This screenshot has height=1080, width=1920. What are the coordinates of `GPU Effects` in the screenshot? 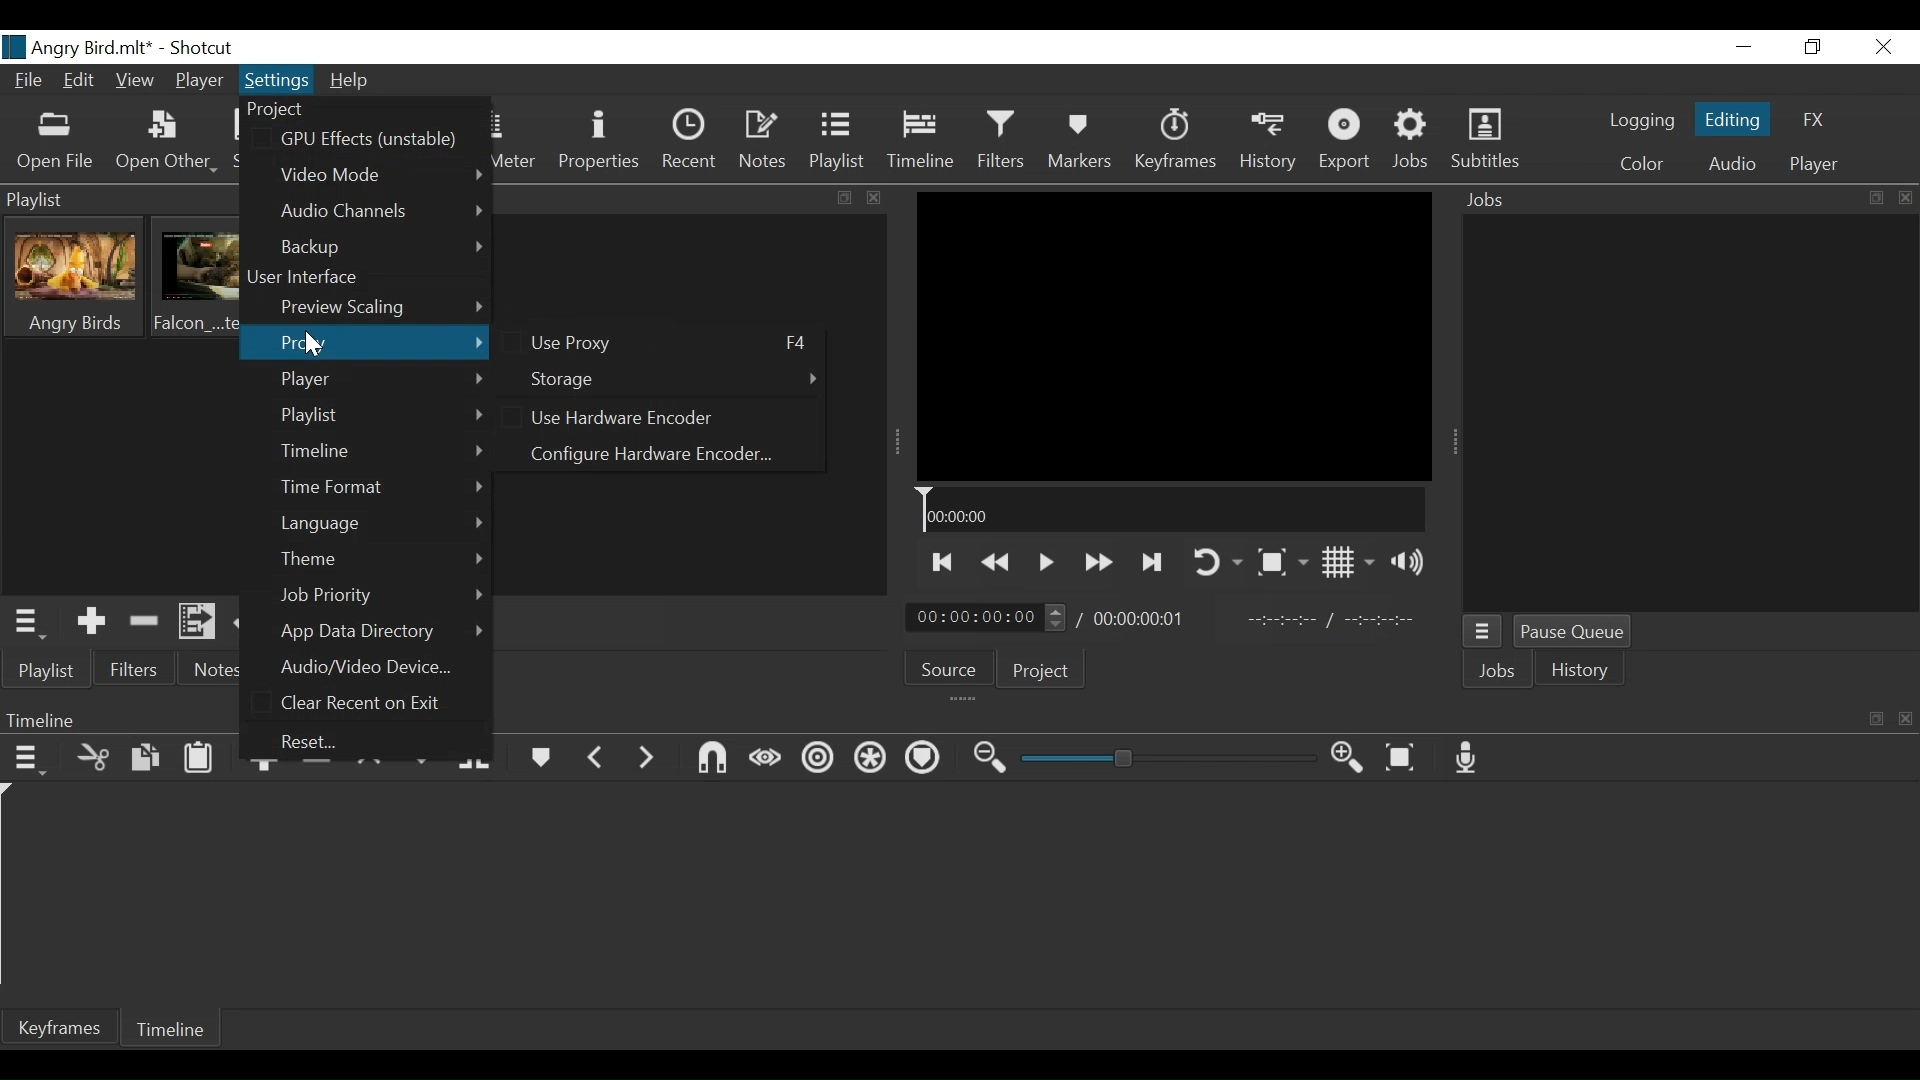 It's located at (368, 140).